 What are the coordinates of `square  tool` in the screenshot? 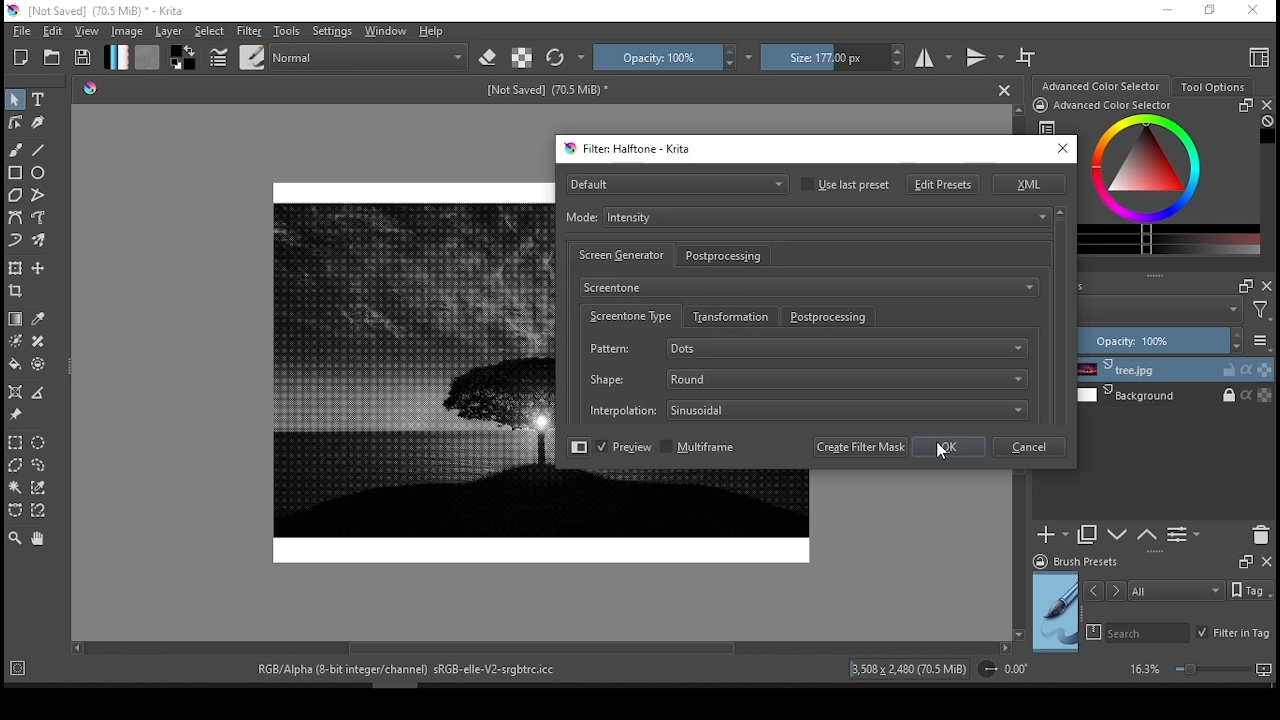 It's located at (16, 172).